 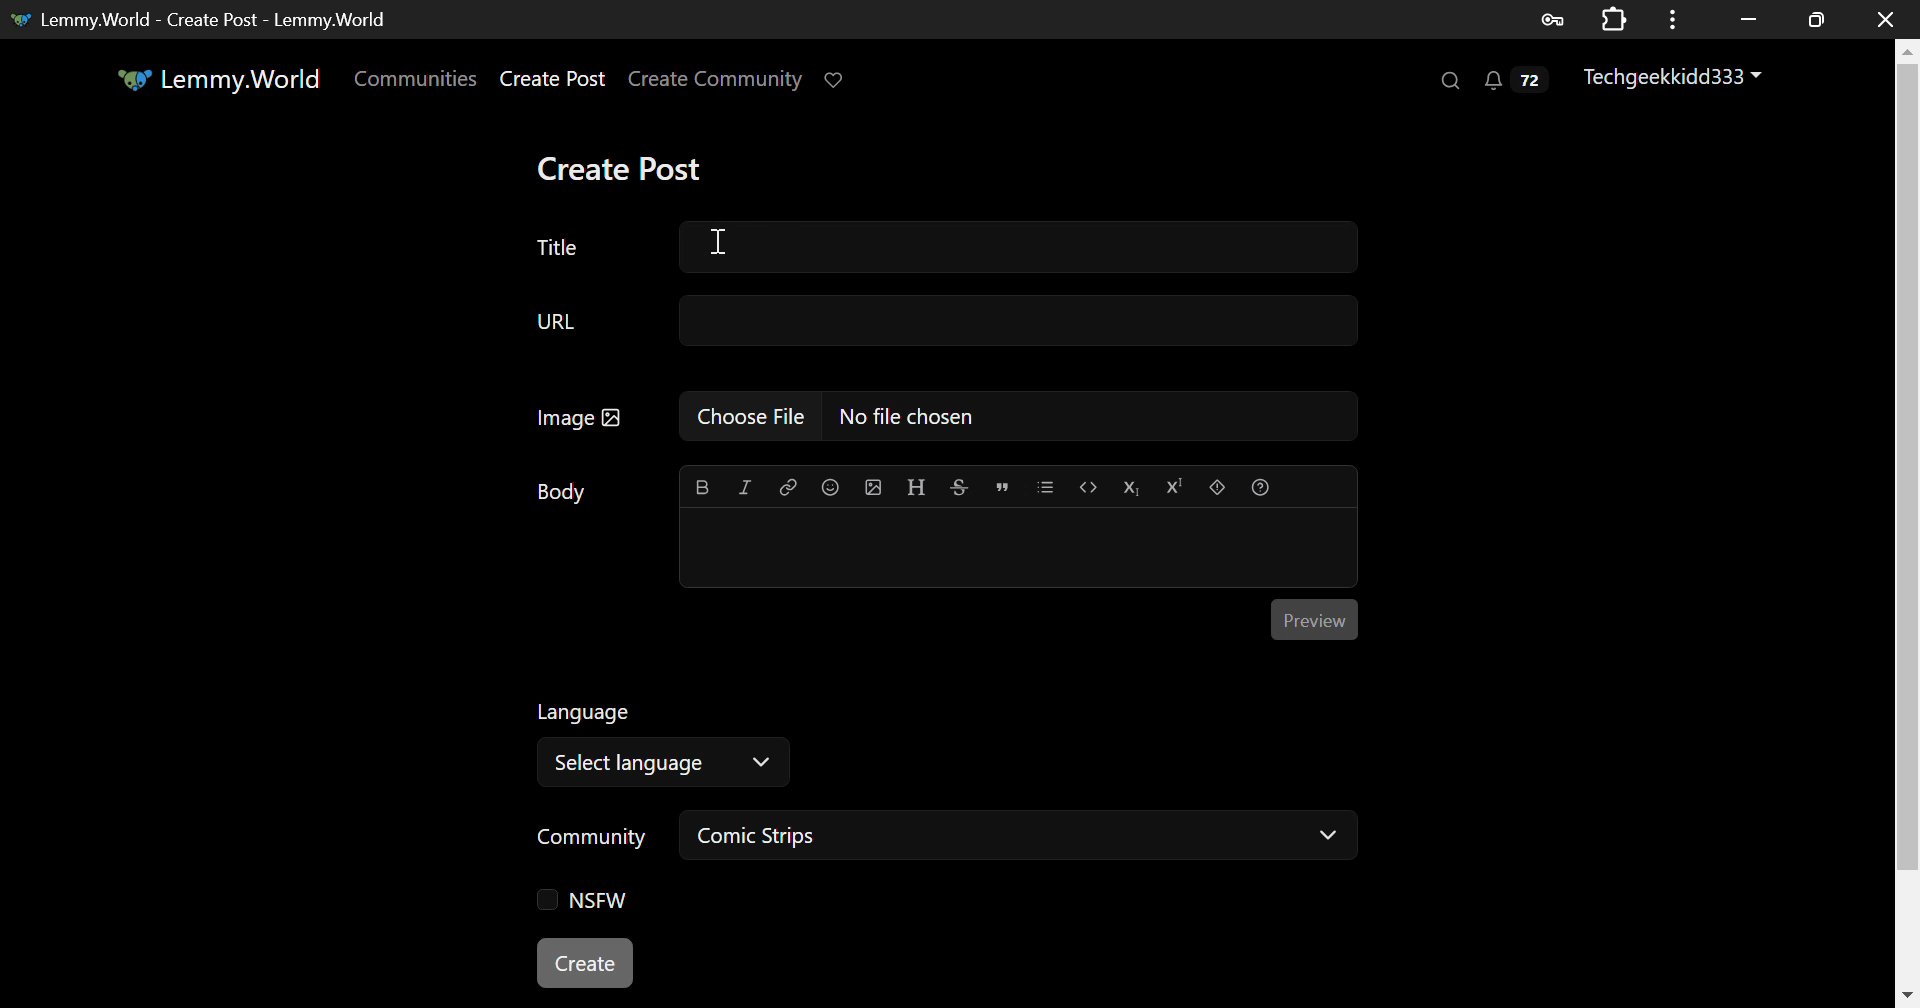 What do you see at coordinates (415, 78) in the screenshot?
I see `Communities Page Hyperlink` at bounding box center [415, 78].